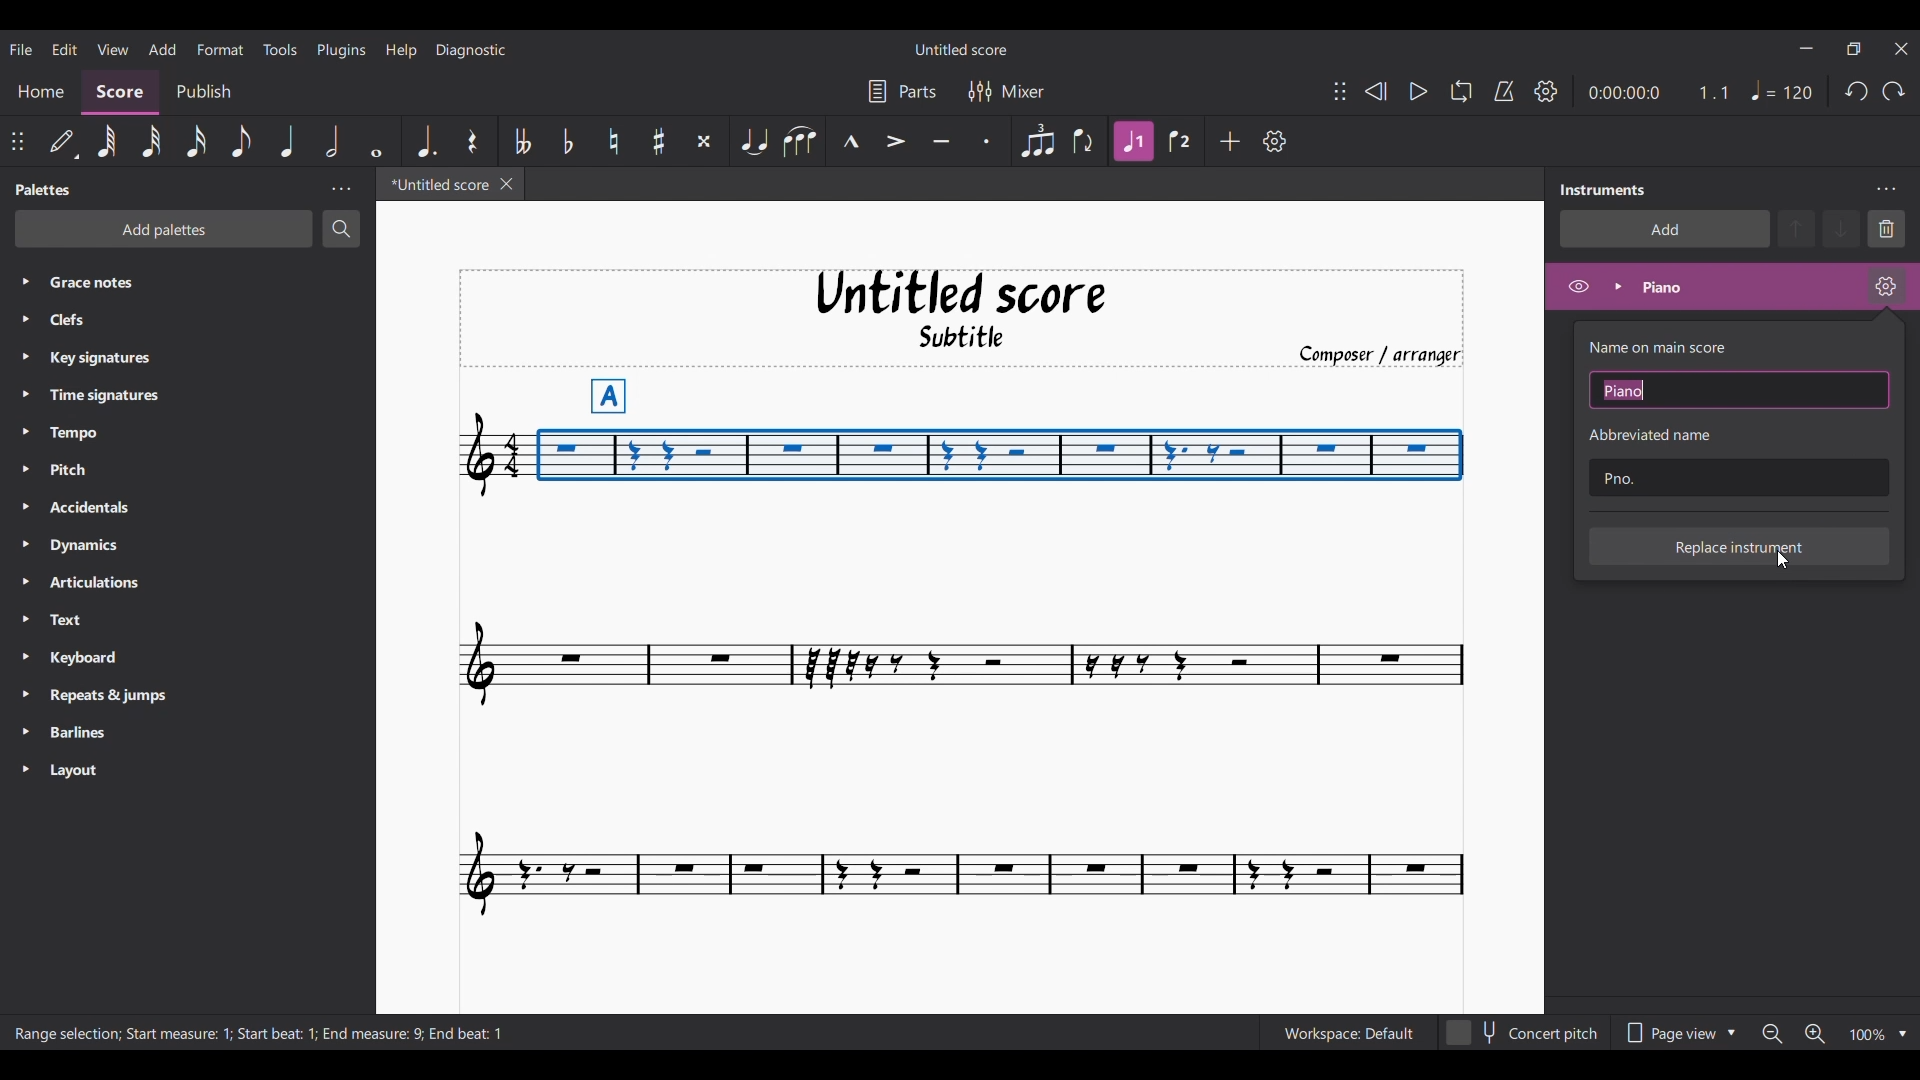 The image size is (1920, 1080). Describe the element at coordinates (104, 772) in the screenshot. I see `Layout` at that location.